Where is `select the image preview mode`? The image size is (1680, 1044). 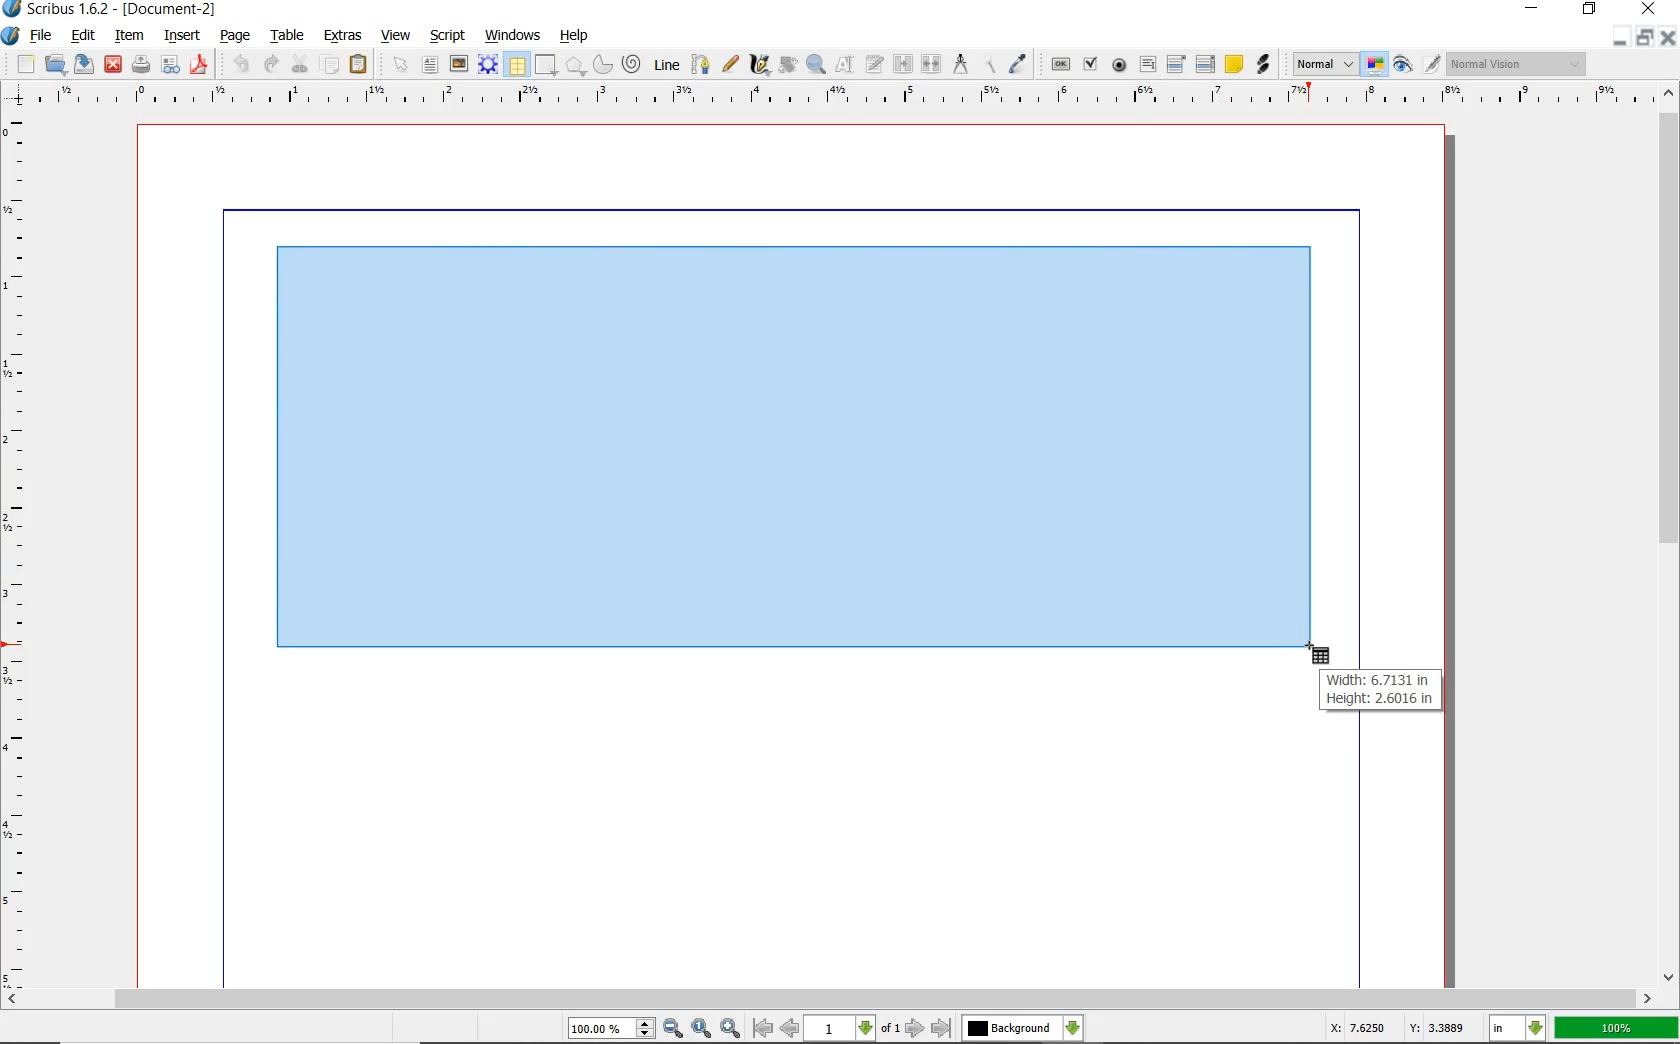 select the image preview mode is located at coordinates (1321, 64).